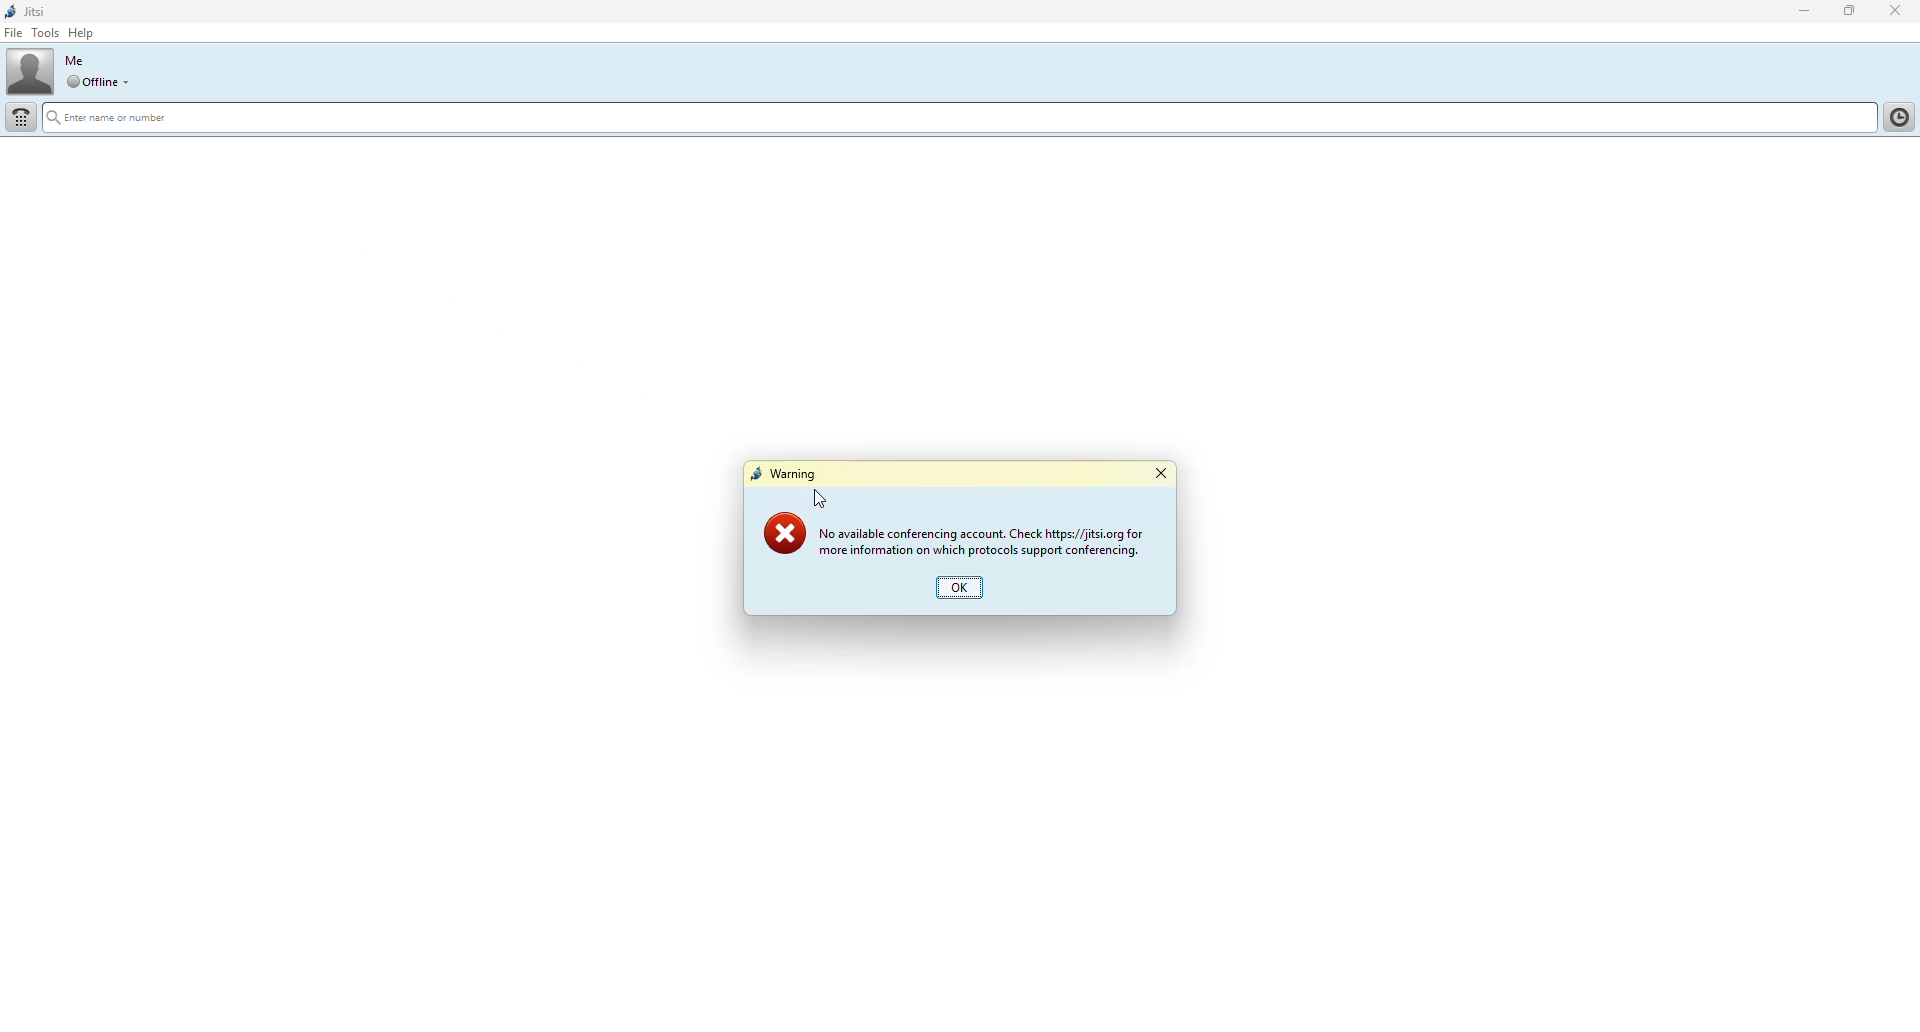 The image size is (1920, 1032). What do you see at coordinates (88, 31) in the screenshot?
I see `help` at bounding box center [88, 31].